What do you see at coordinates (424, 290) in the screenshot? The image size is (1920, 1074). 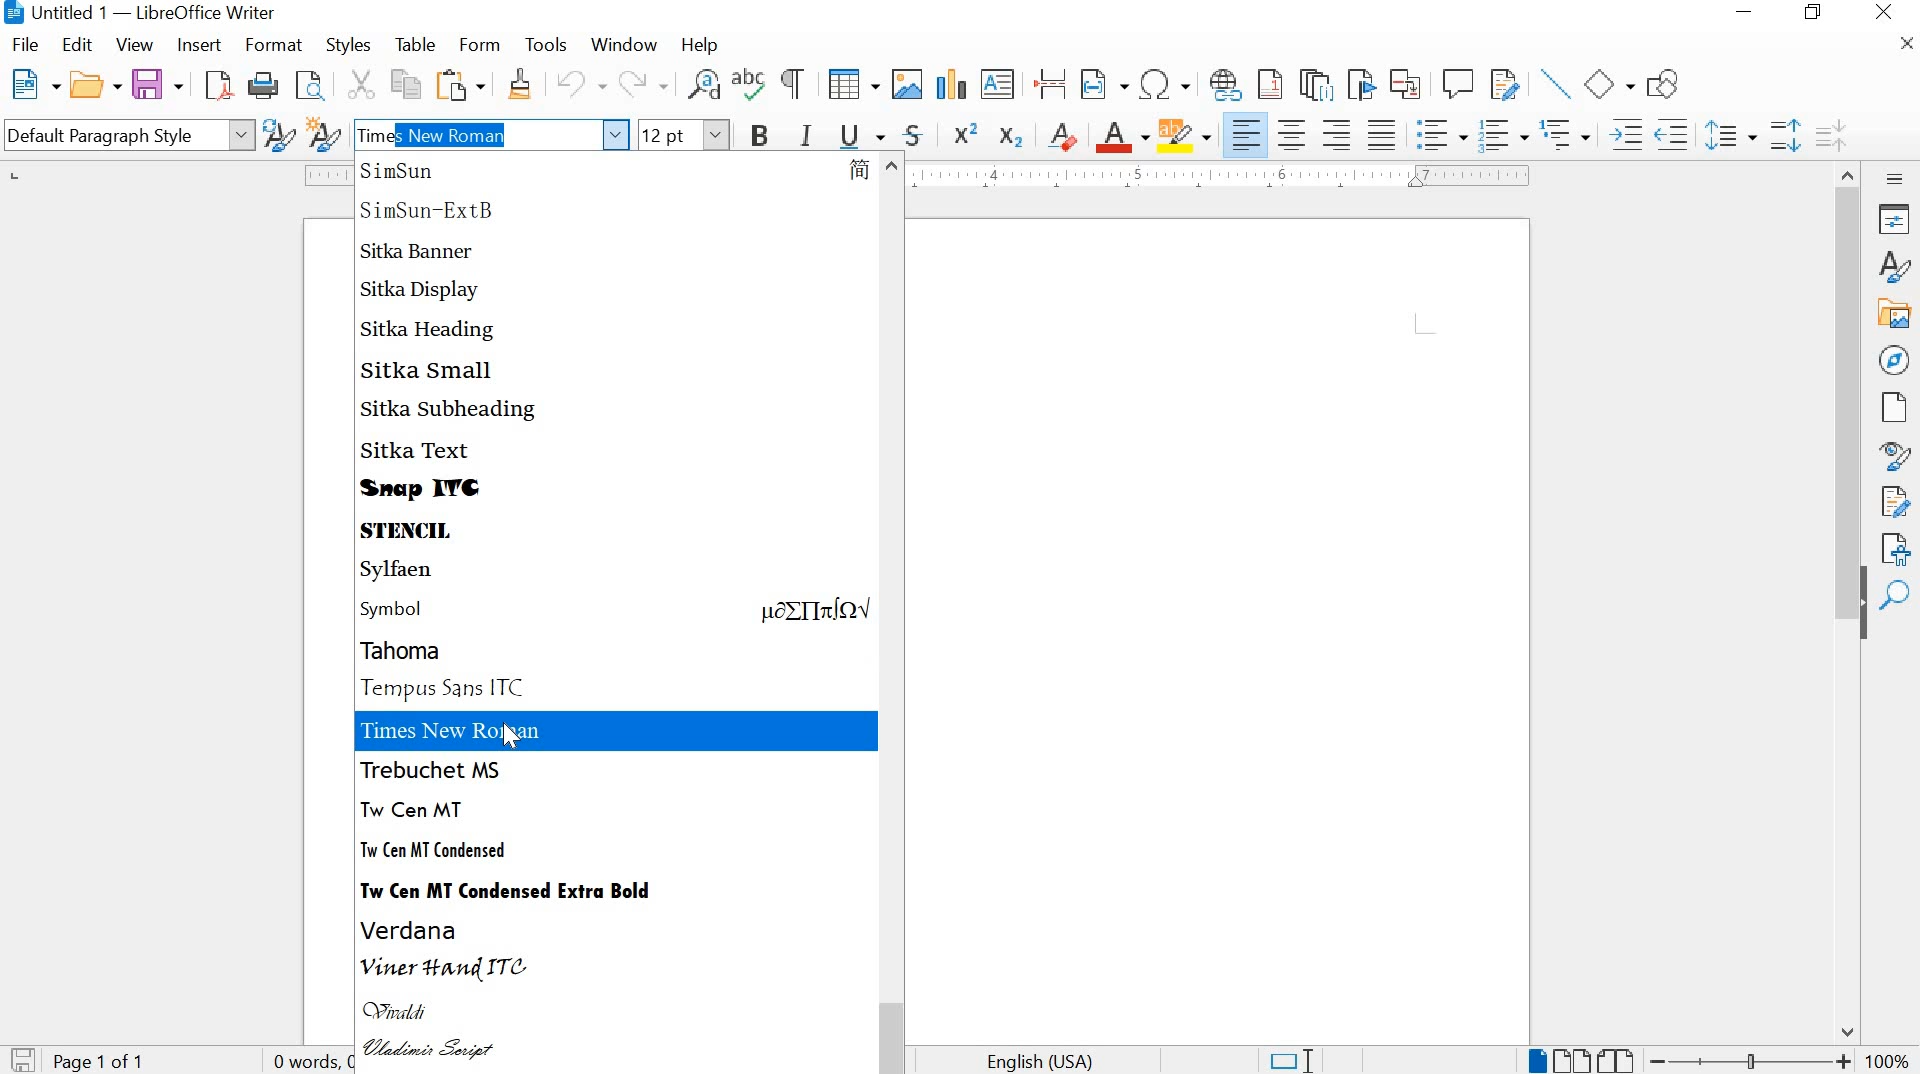 I see `SITKA DISPLAY` at bounding box center [424, 290].